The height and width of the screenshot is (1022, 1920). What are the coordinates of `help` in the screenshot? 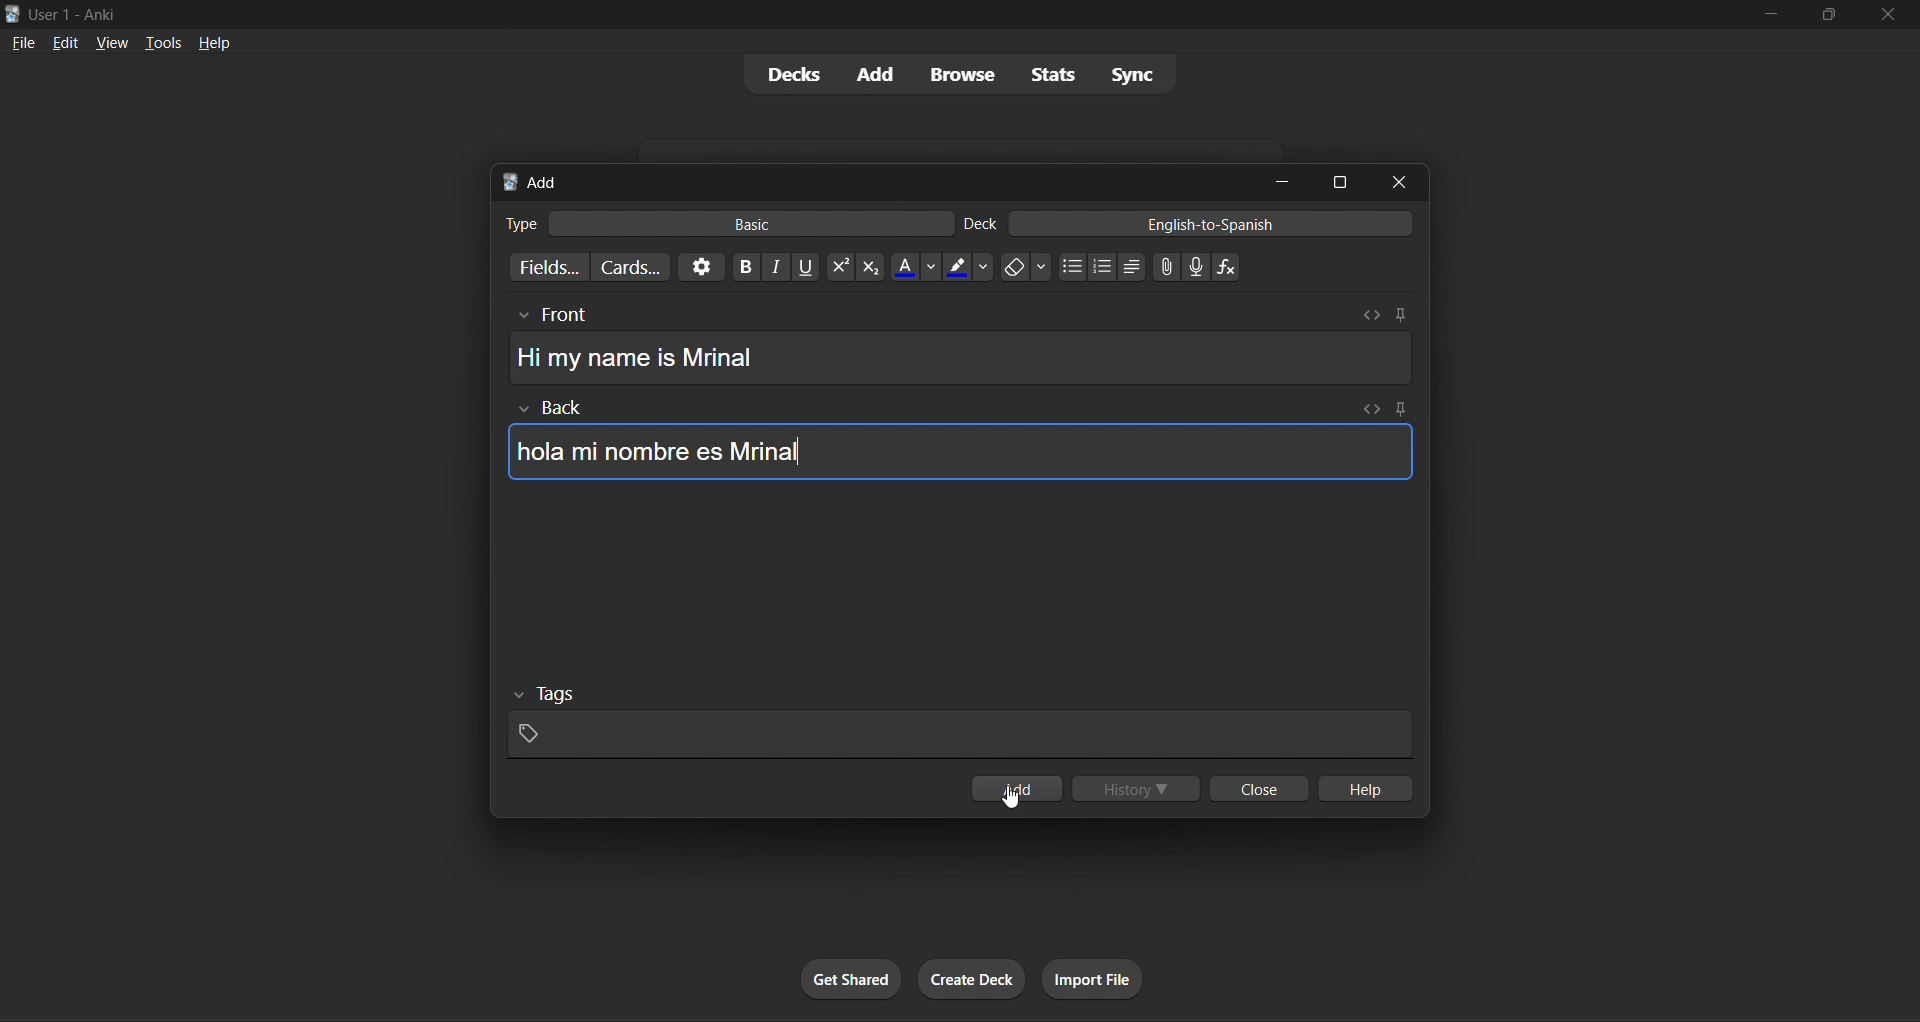 It's located at (1367, 785).